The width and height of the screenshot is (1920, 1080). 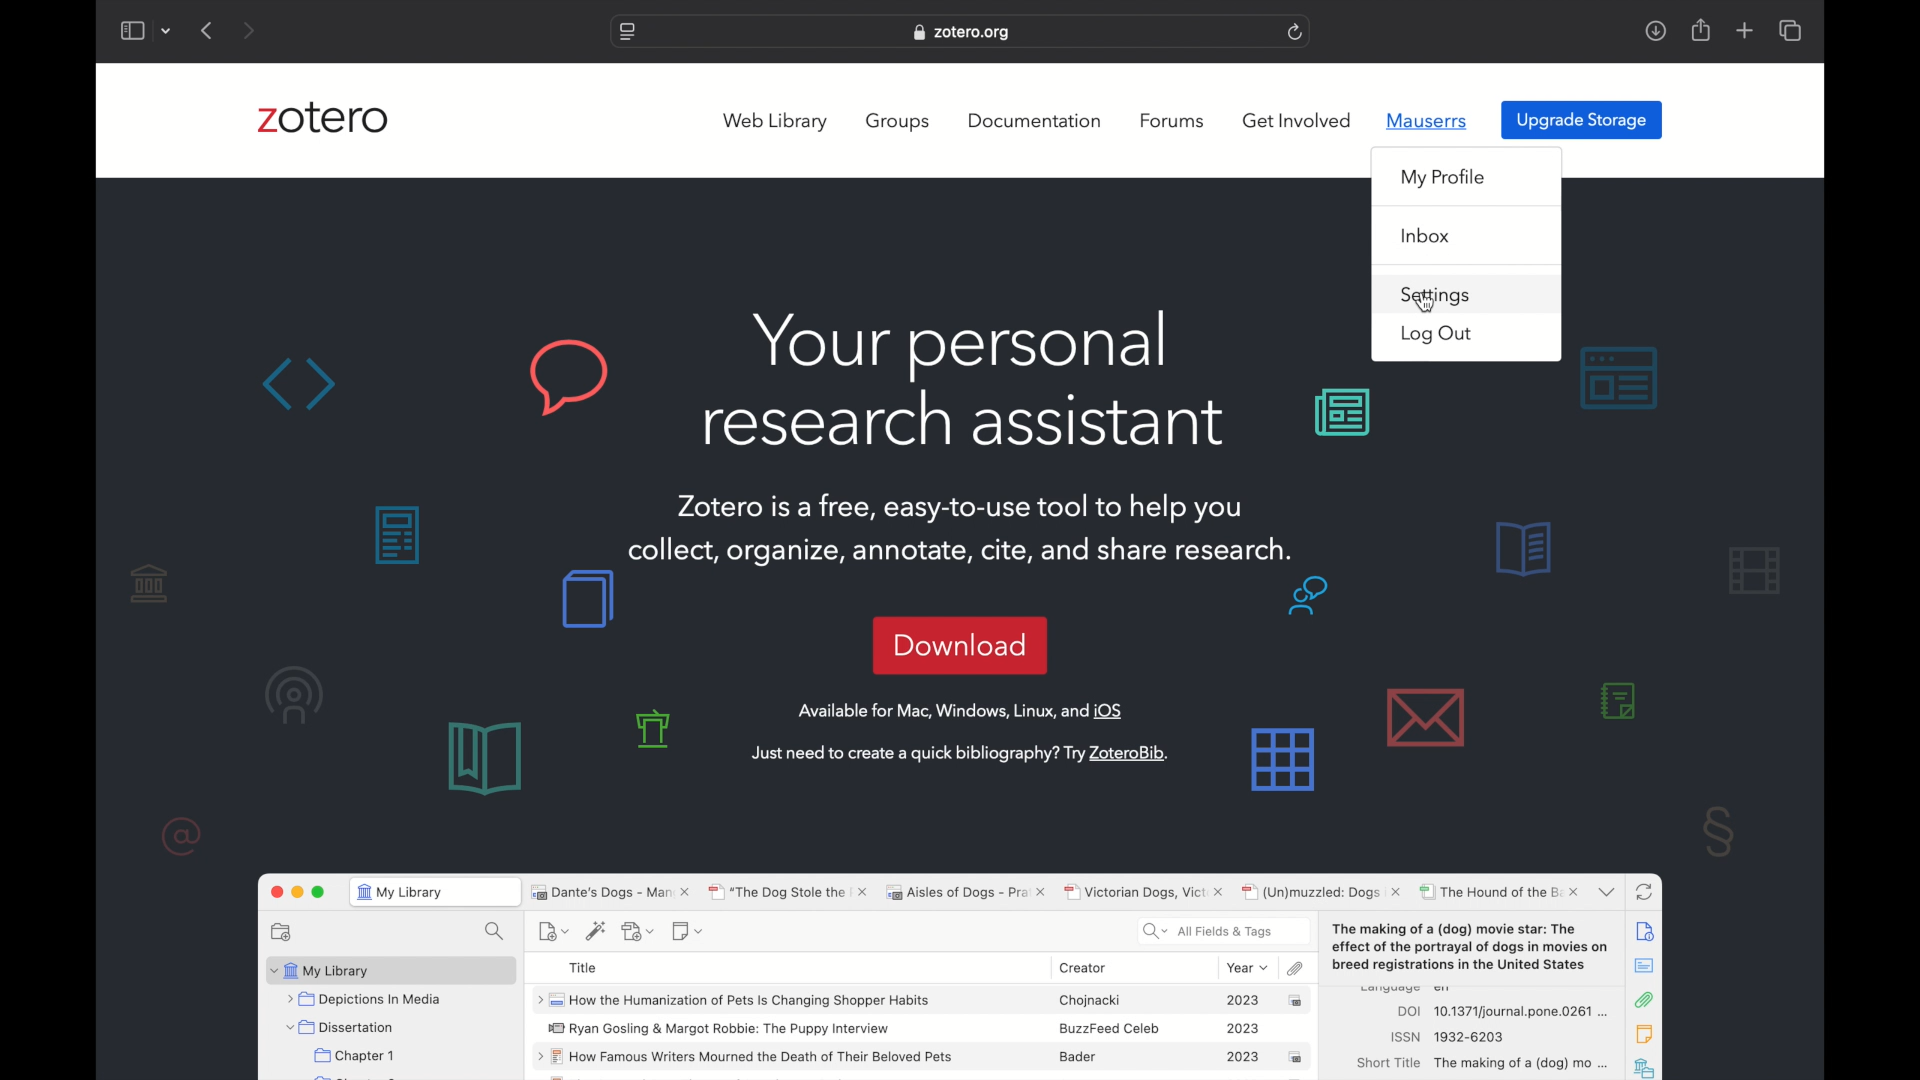 What do you see at coordinates (1582, 120) in the screenshot?
I see `upgrade storage` at bounding box center [1582, 120].